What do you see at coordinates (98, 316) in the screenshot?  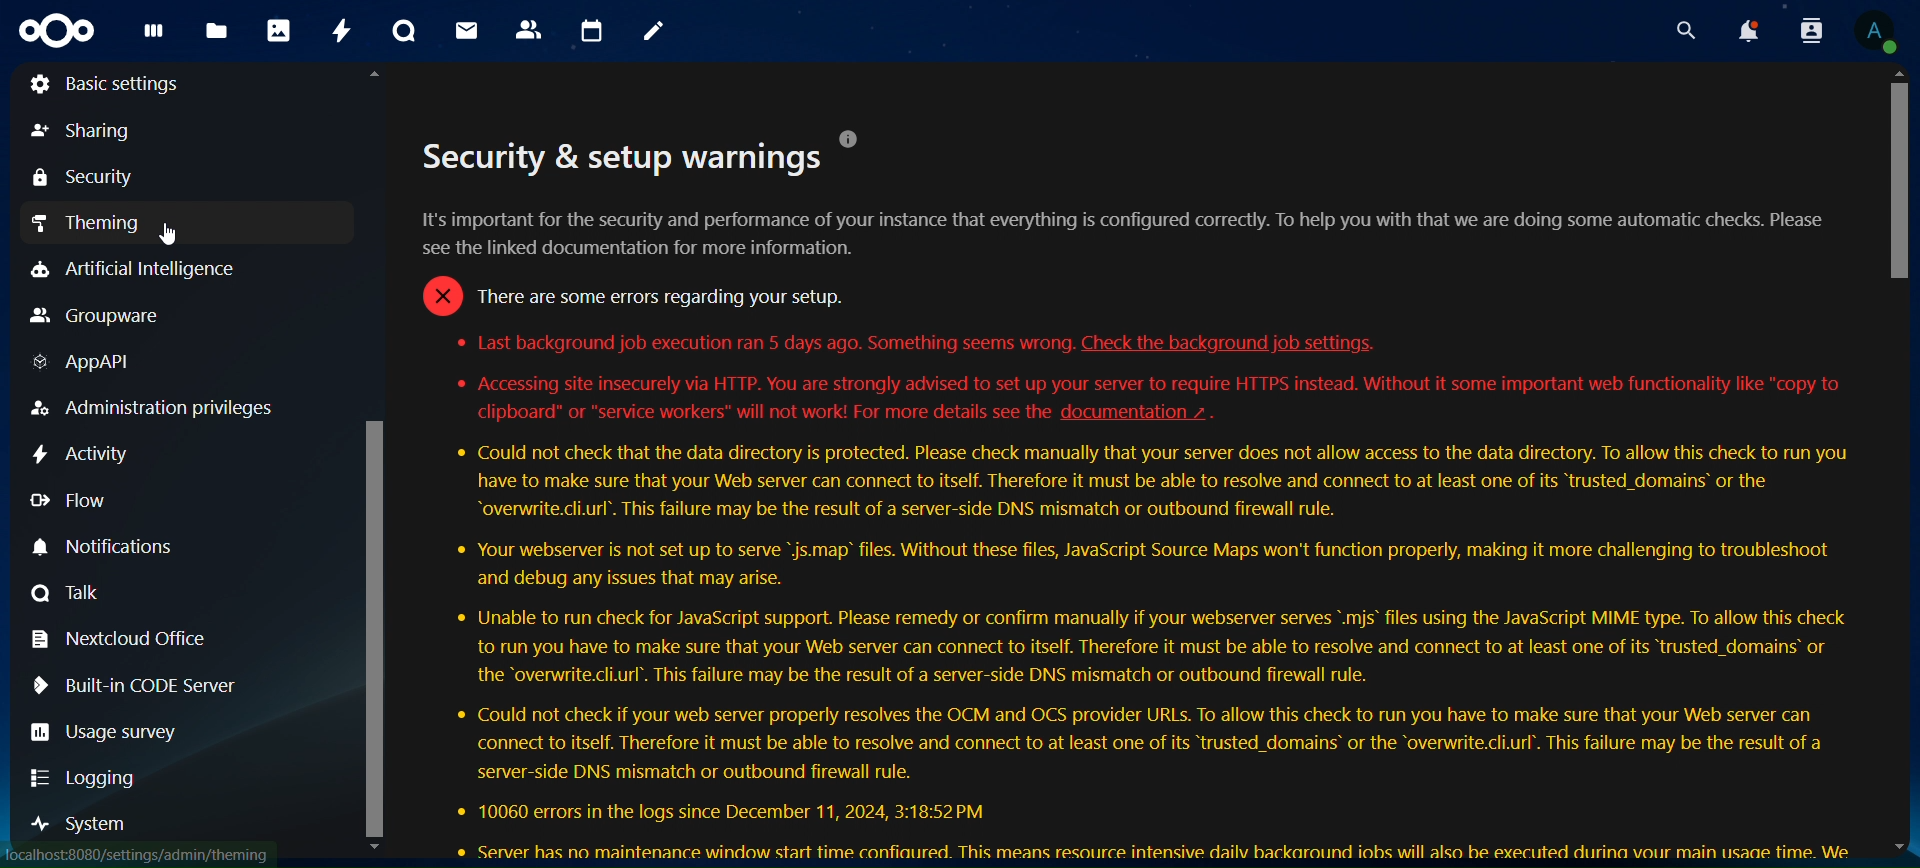 I see `groupware` at bounding box center [98, 316].